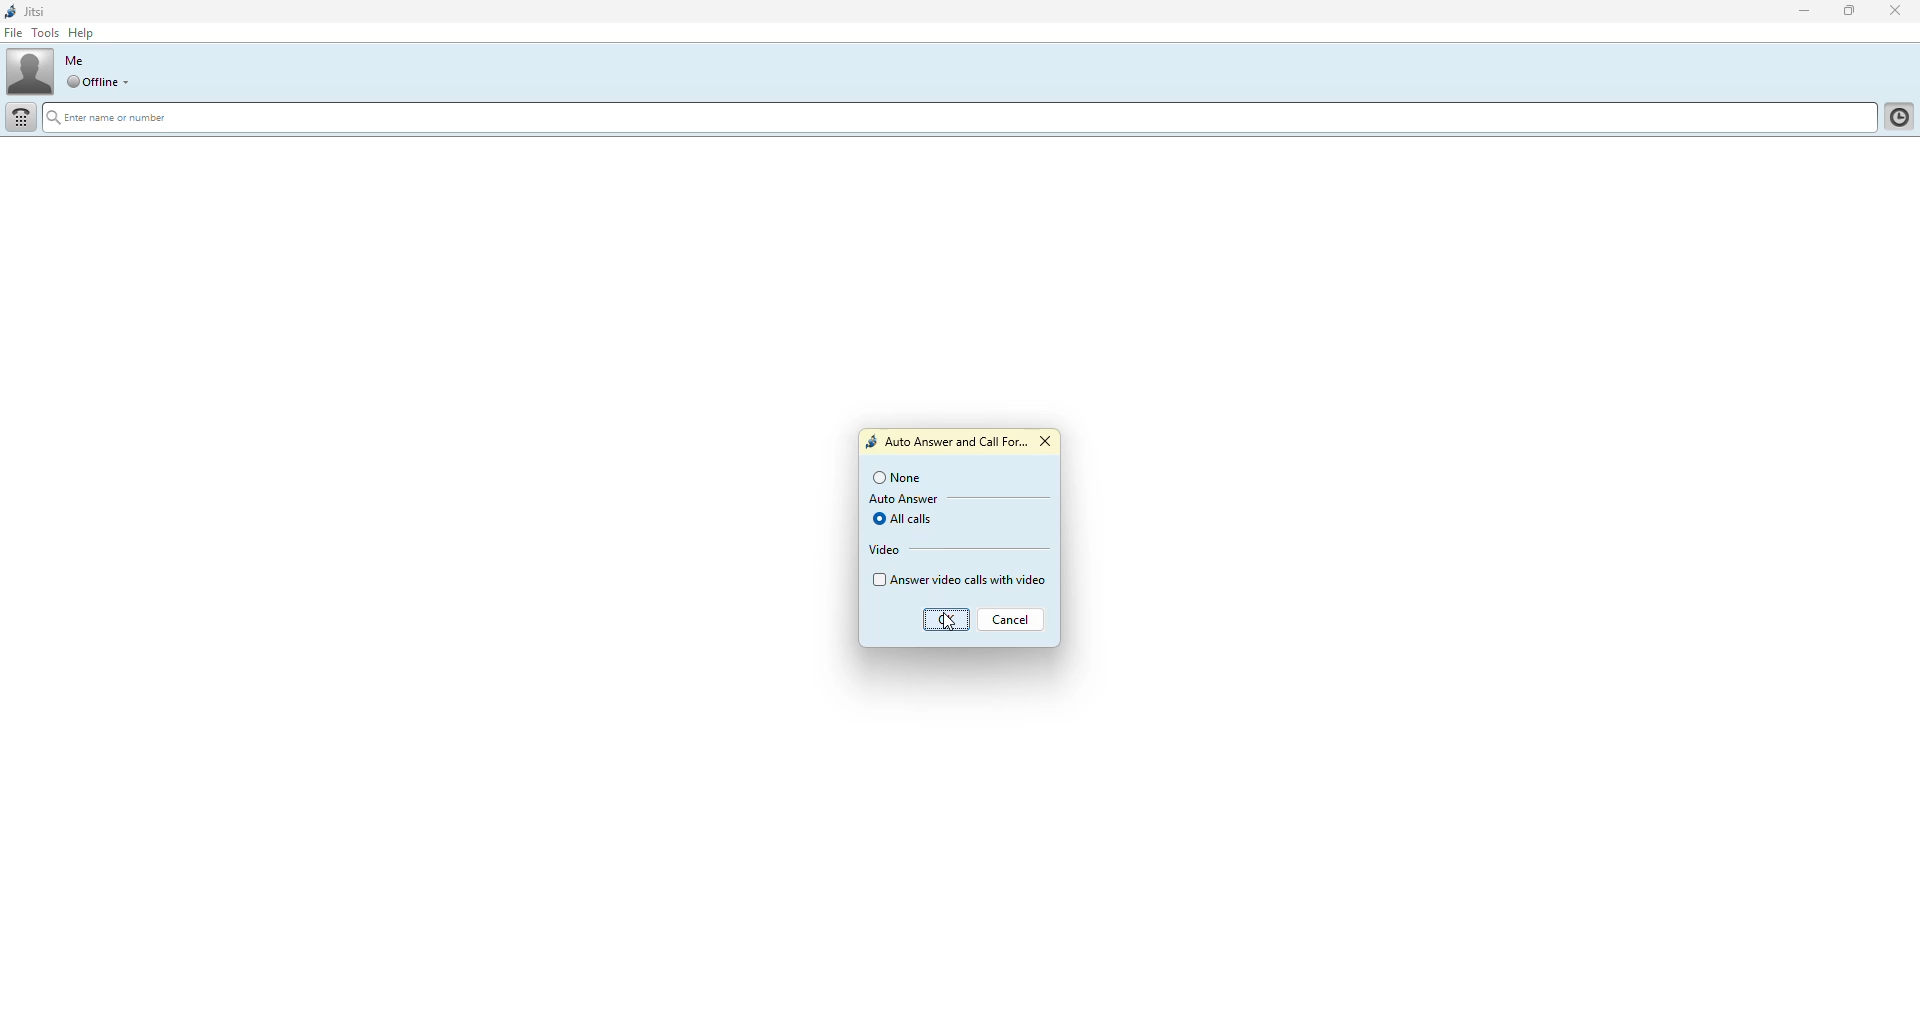  I want to click on minimize, so click(1801, 12).